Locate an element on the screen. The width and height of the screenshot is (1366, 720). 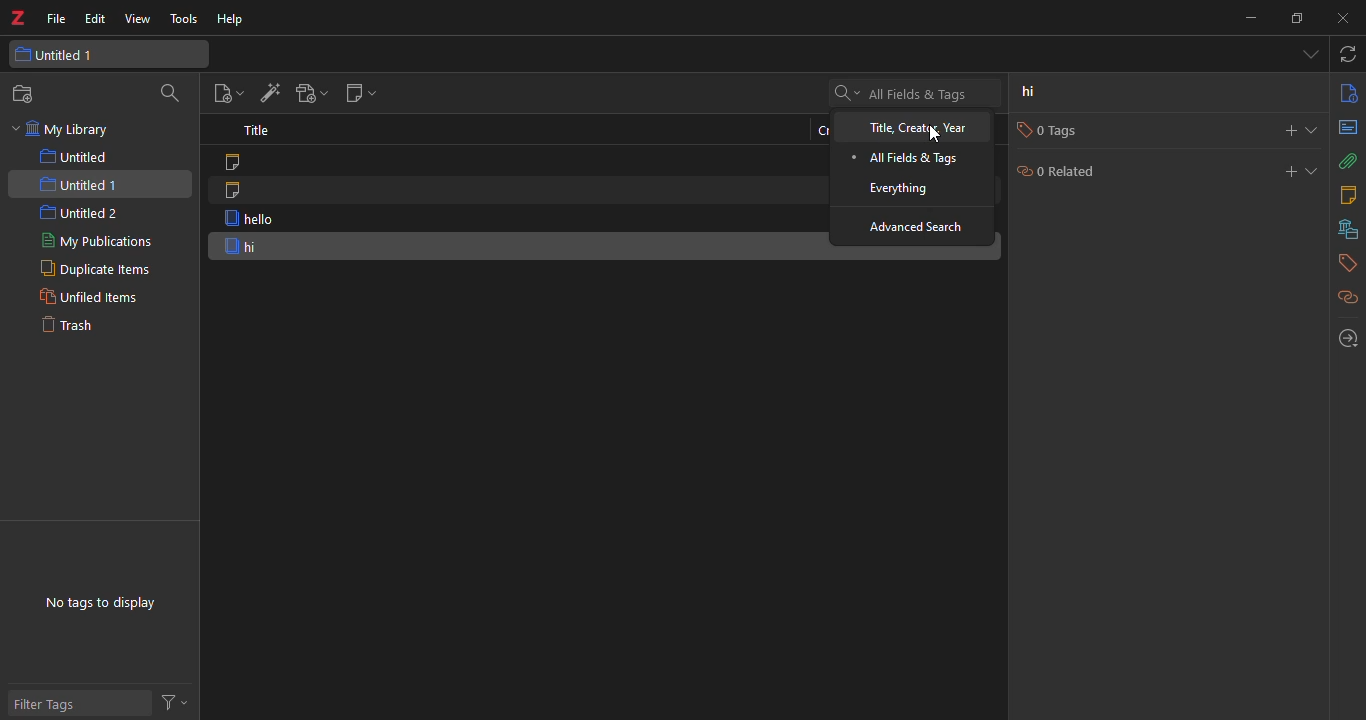
add attachment is located at coordinates (309, 93).